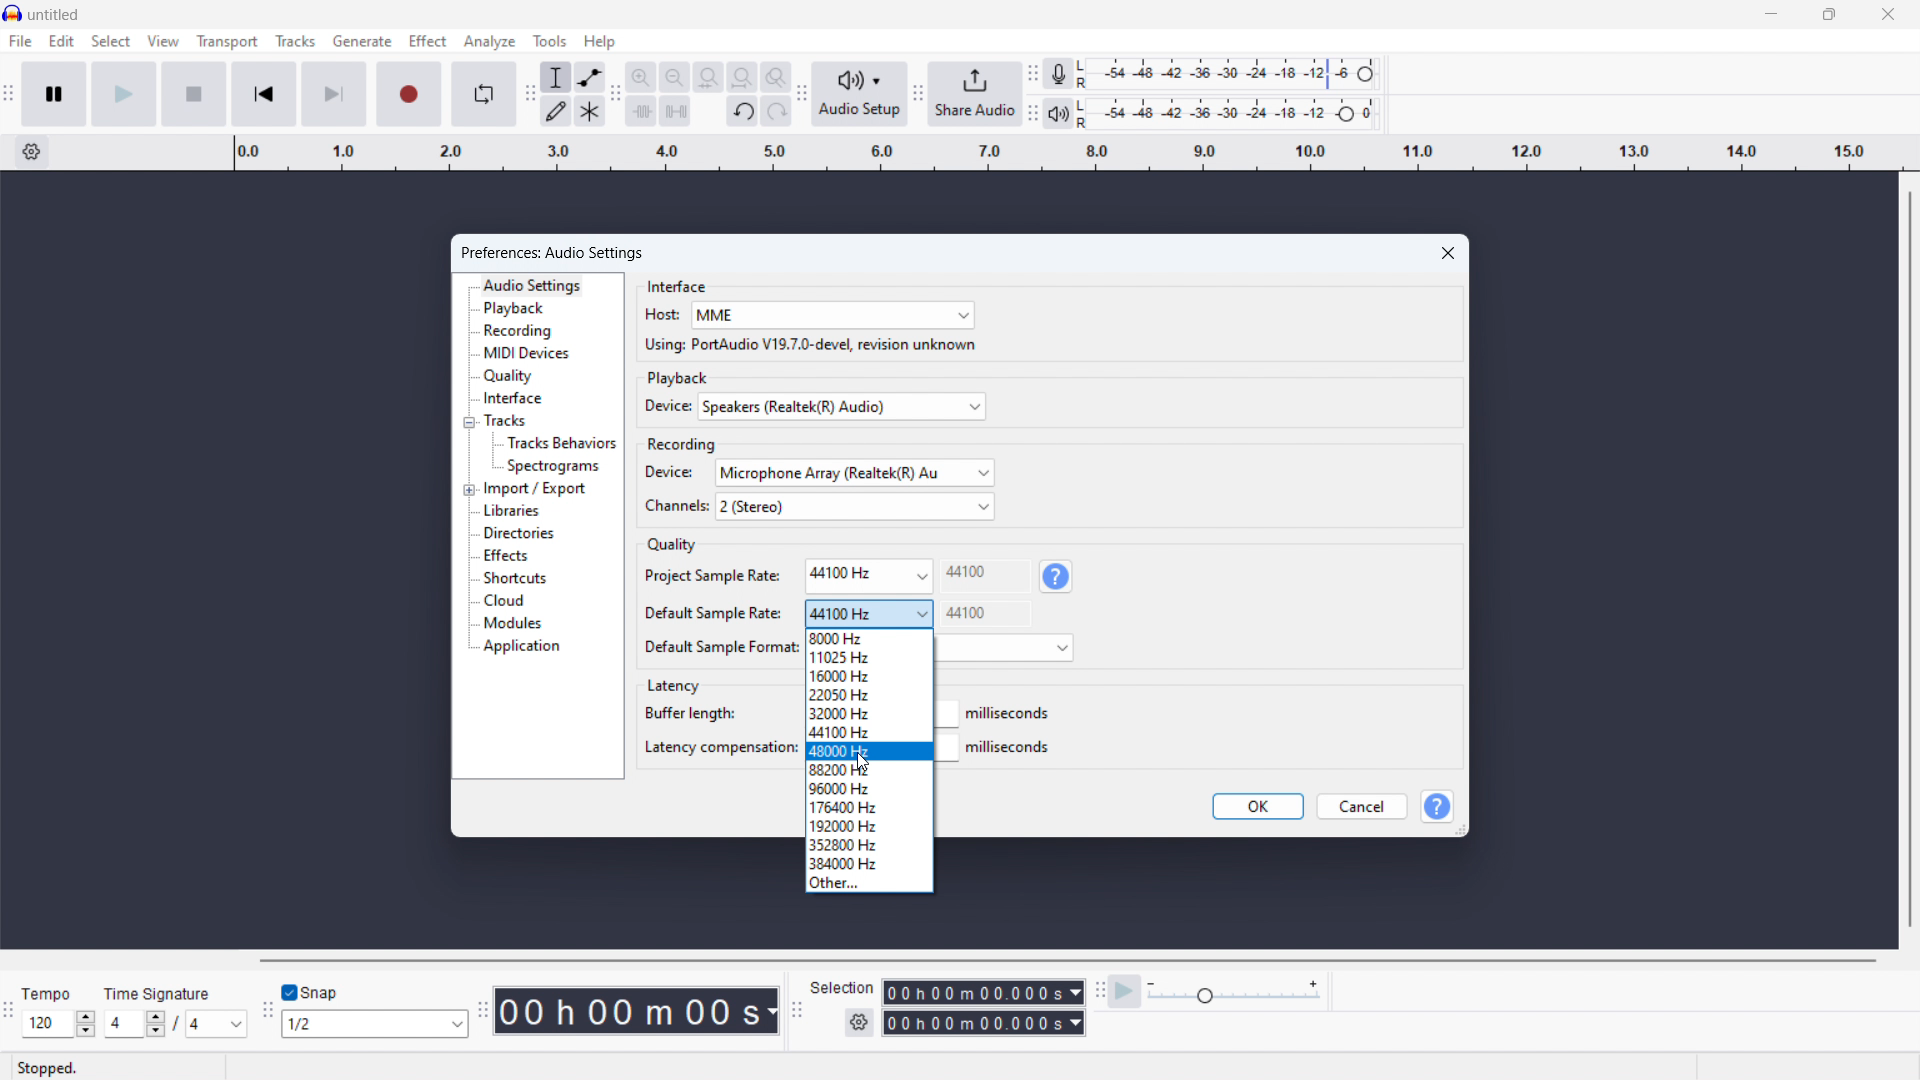  What do you see at coordinates (1439, 806) in the screenshot?
I see `help` at bounding box center [1439, 806].